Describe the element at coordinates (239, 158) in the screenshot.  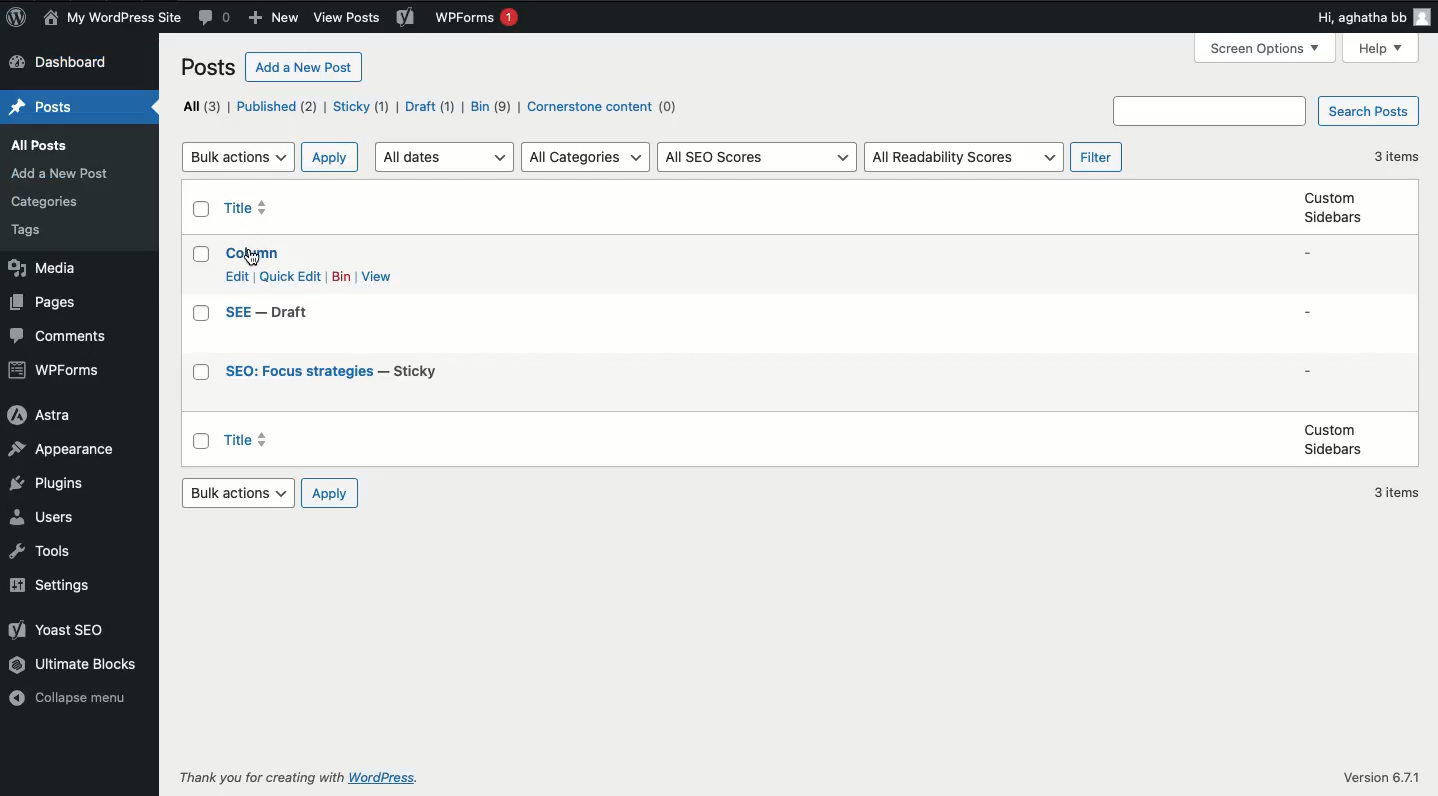
I see `Bulk actions` at that location.